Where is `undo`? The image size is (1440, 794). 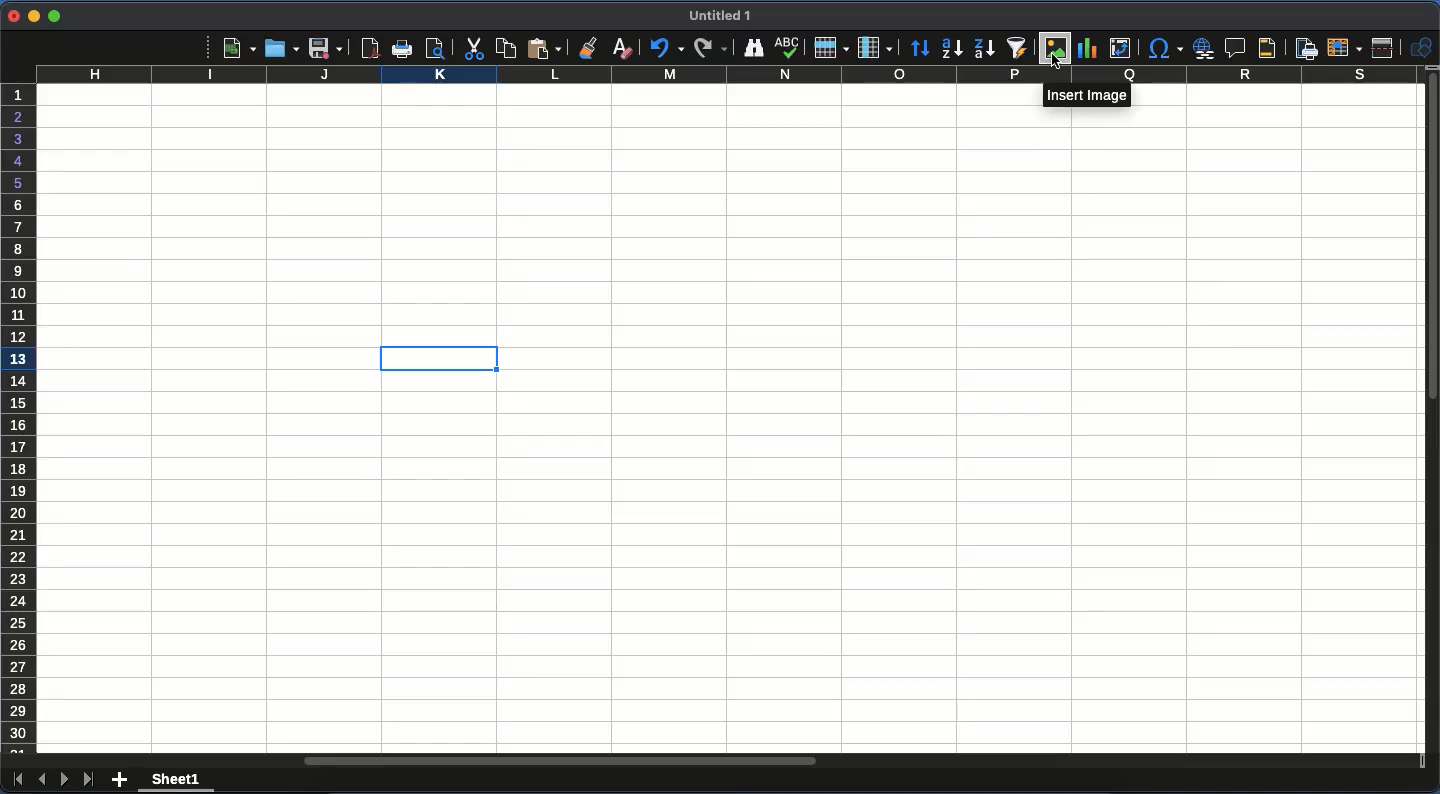 undo is located at coordinates (665, 49).